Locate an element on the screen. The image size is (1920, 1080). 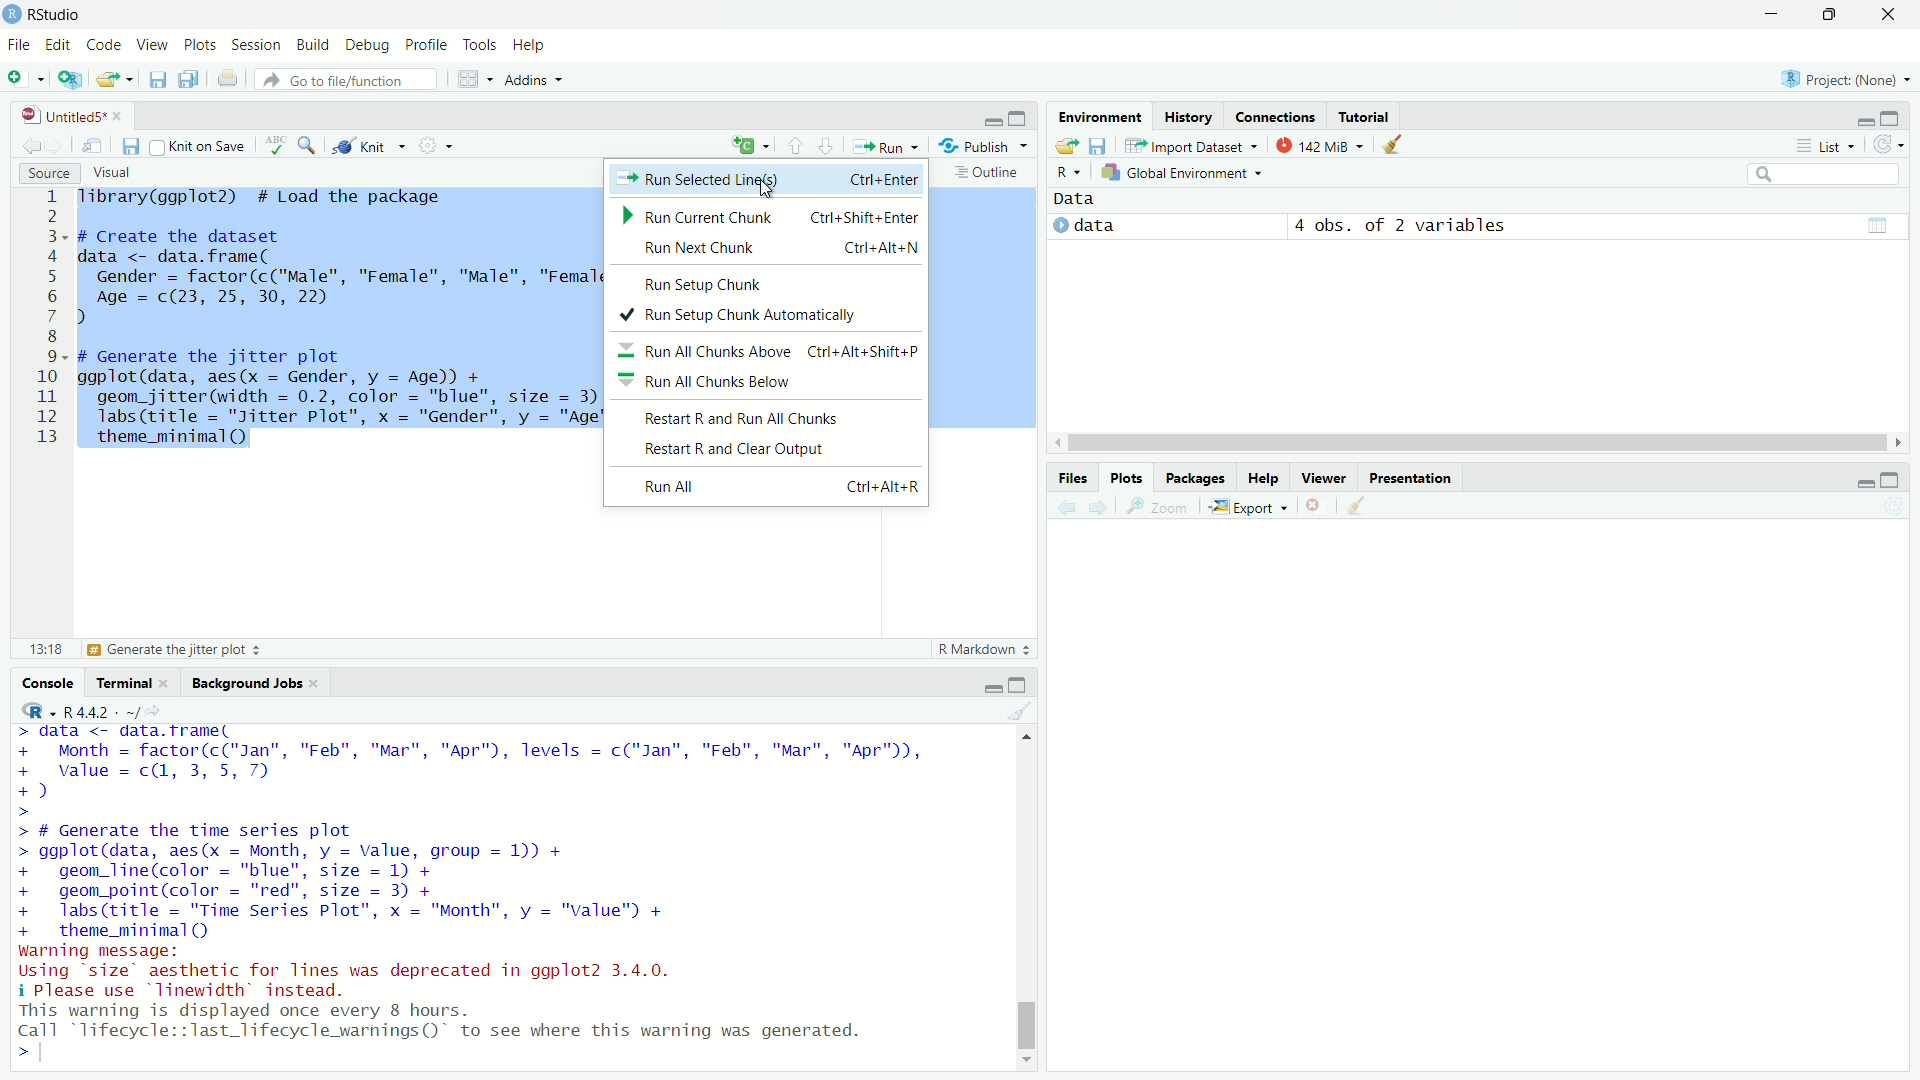
Restart R and Run All Chunks is located at coordinates (764, 418).